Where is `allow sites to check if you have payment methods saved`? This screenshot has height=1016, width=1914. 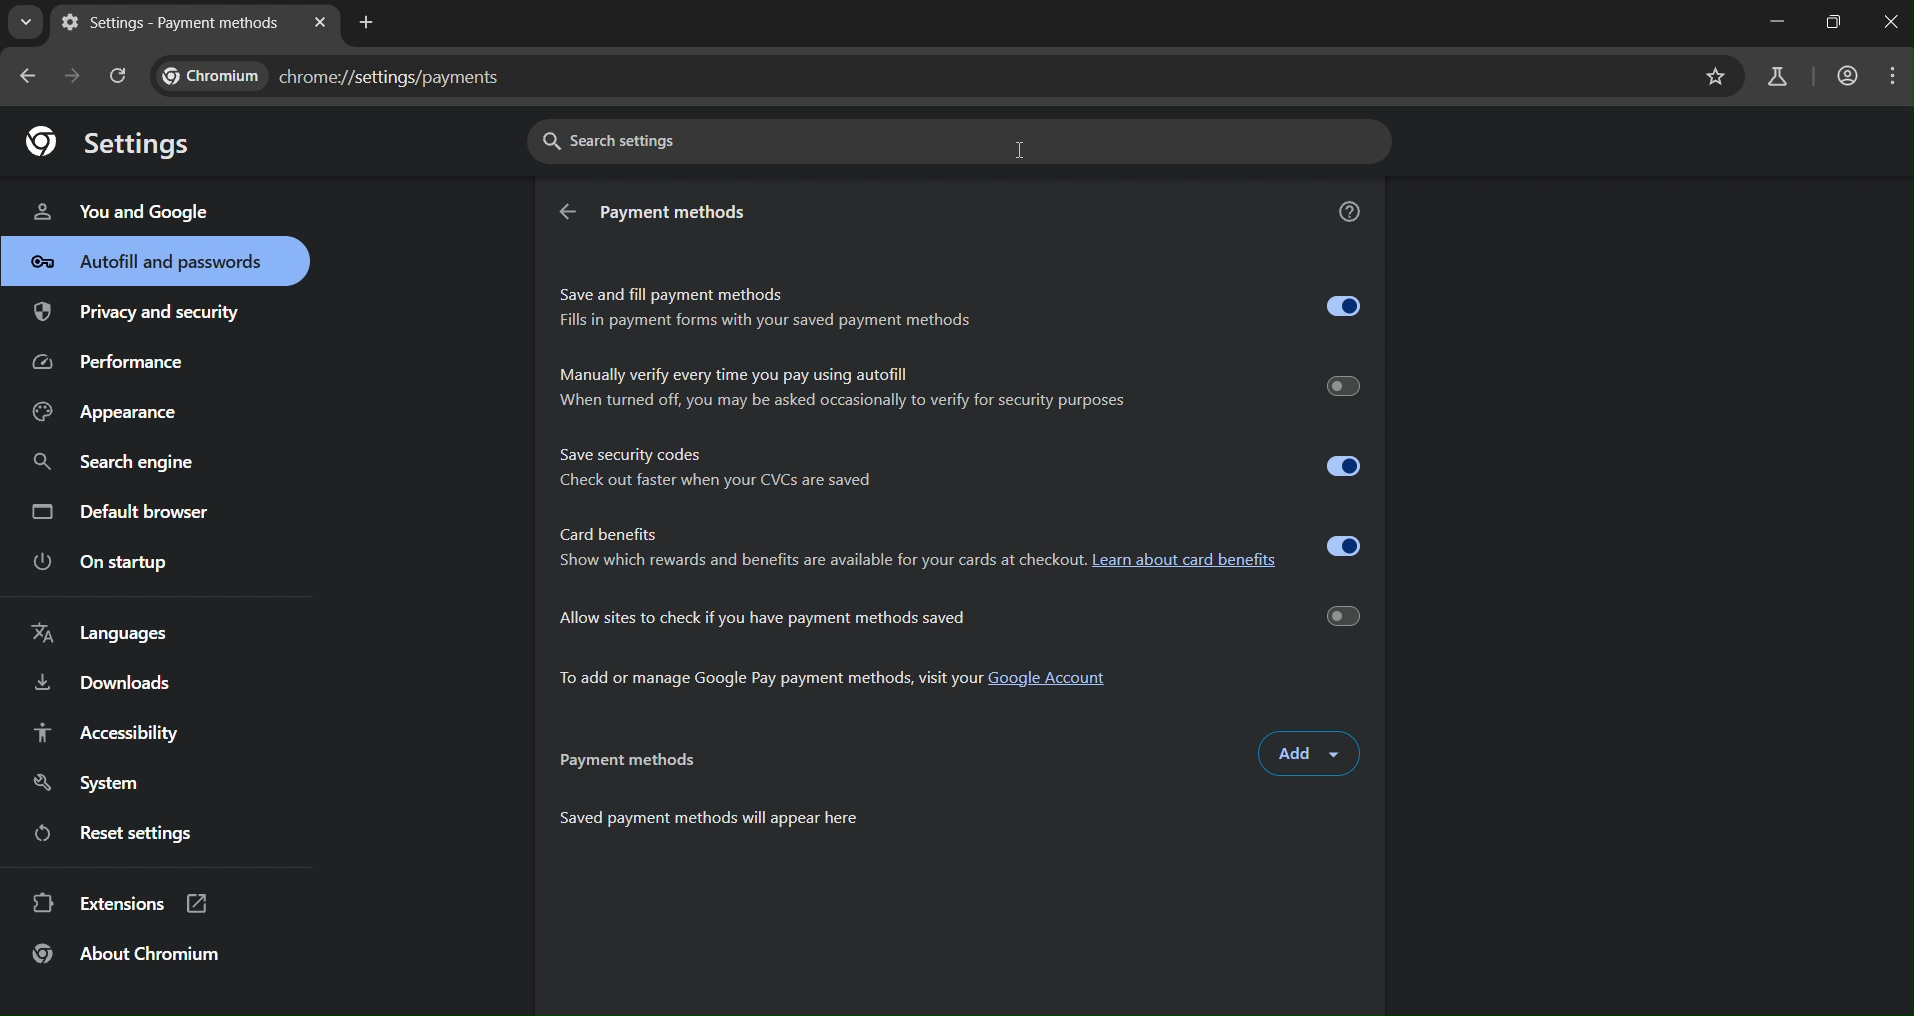
allow sites to check if you have payment methods saved is located at coordinates (958, 620).